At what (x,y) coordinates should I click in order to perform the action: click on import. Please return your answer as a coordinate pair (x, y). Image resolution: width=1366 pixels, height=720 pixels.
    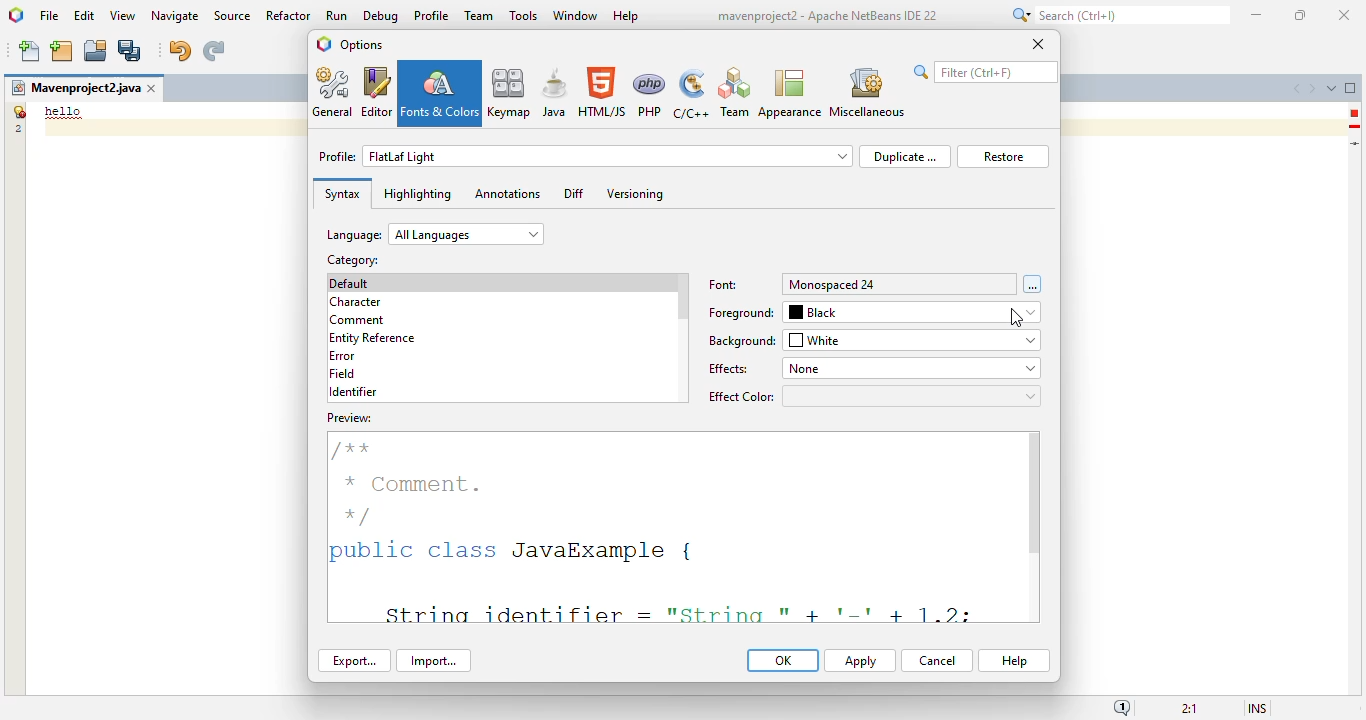
    Looking at the image, I should click on (433, 661).